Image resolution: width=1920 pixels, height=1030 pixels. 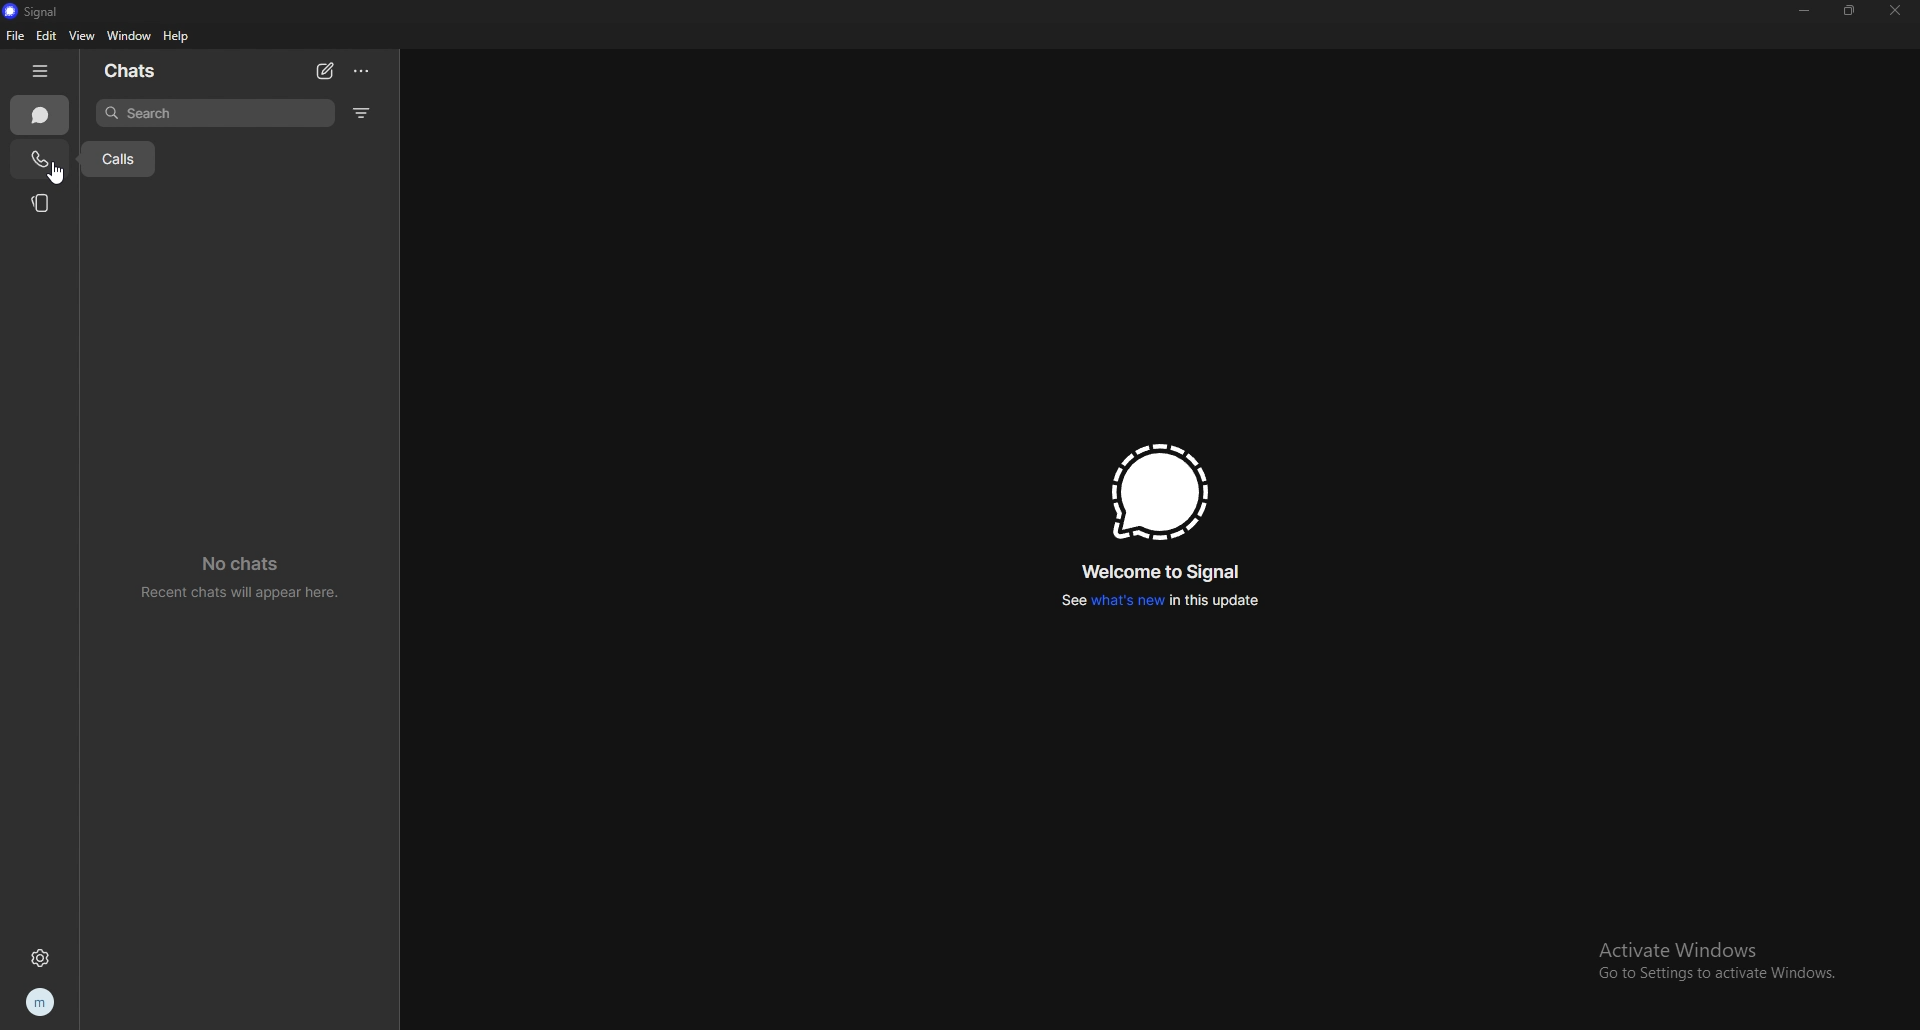 What do you see at coordinates (47, 36) in the screenshot?
I see `edit` at bounding box center [47, 36].